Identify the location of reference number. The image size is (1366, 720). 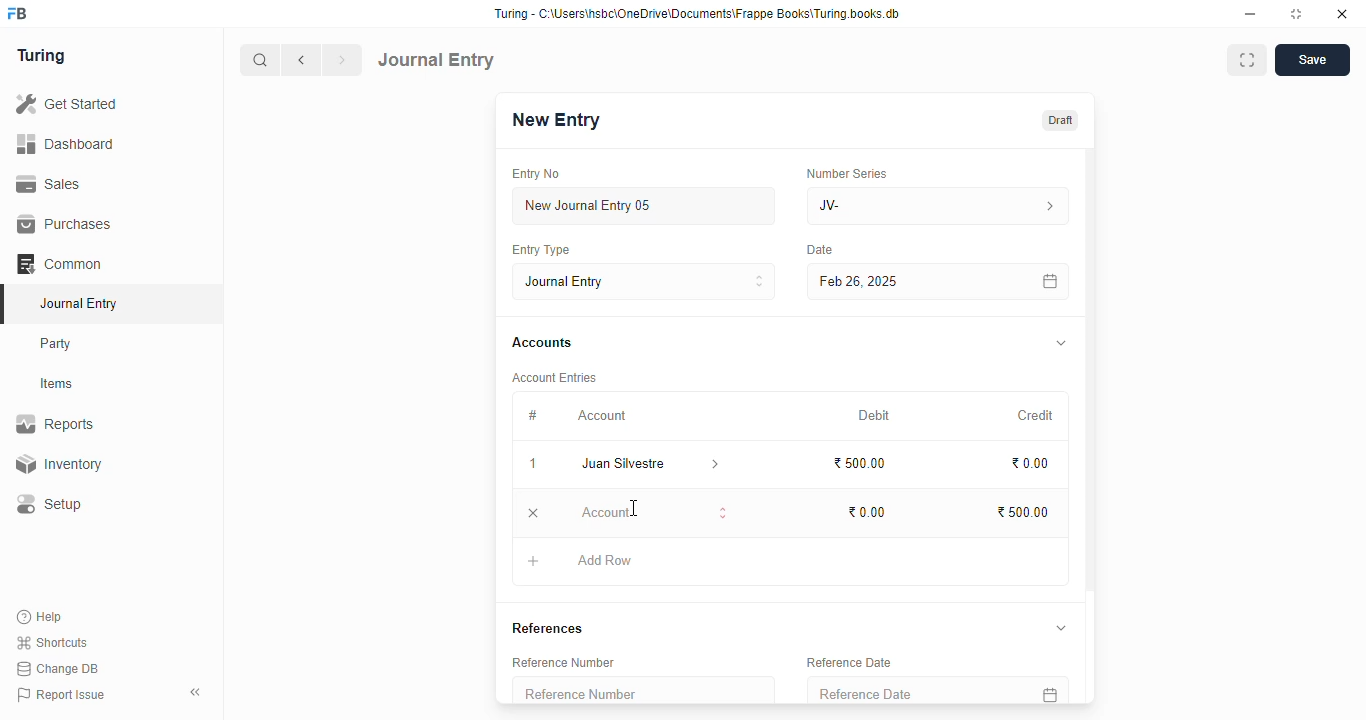
(642, 690).